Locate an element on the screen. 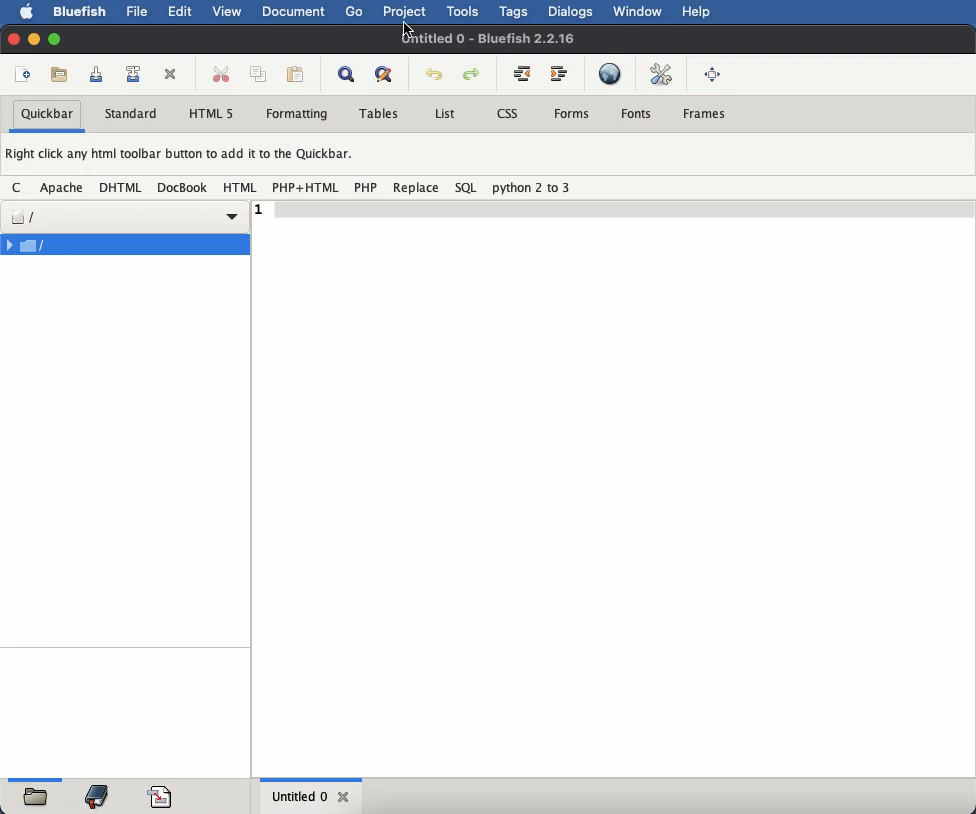  edit is located at coordinates (182, 10).